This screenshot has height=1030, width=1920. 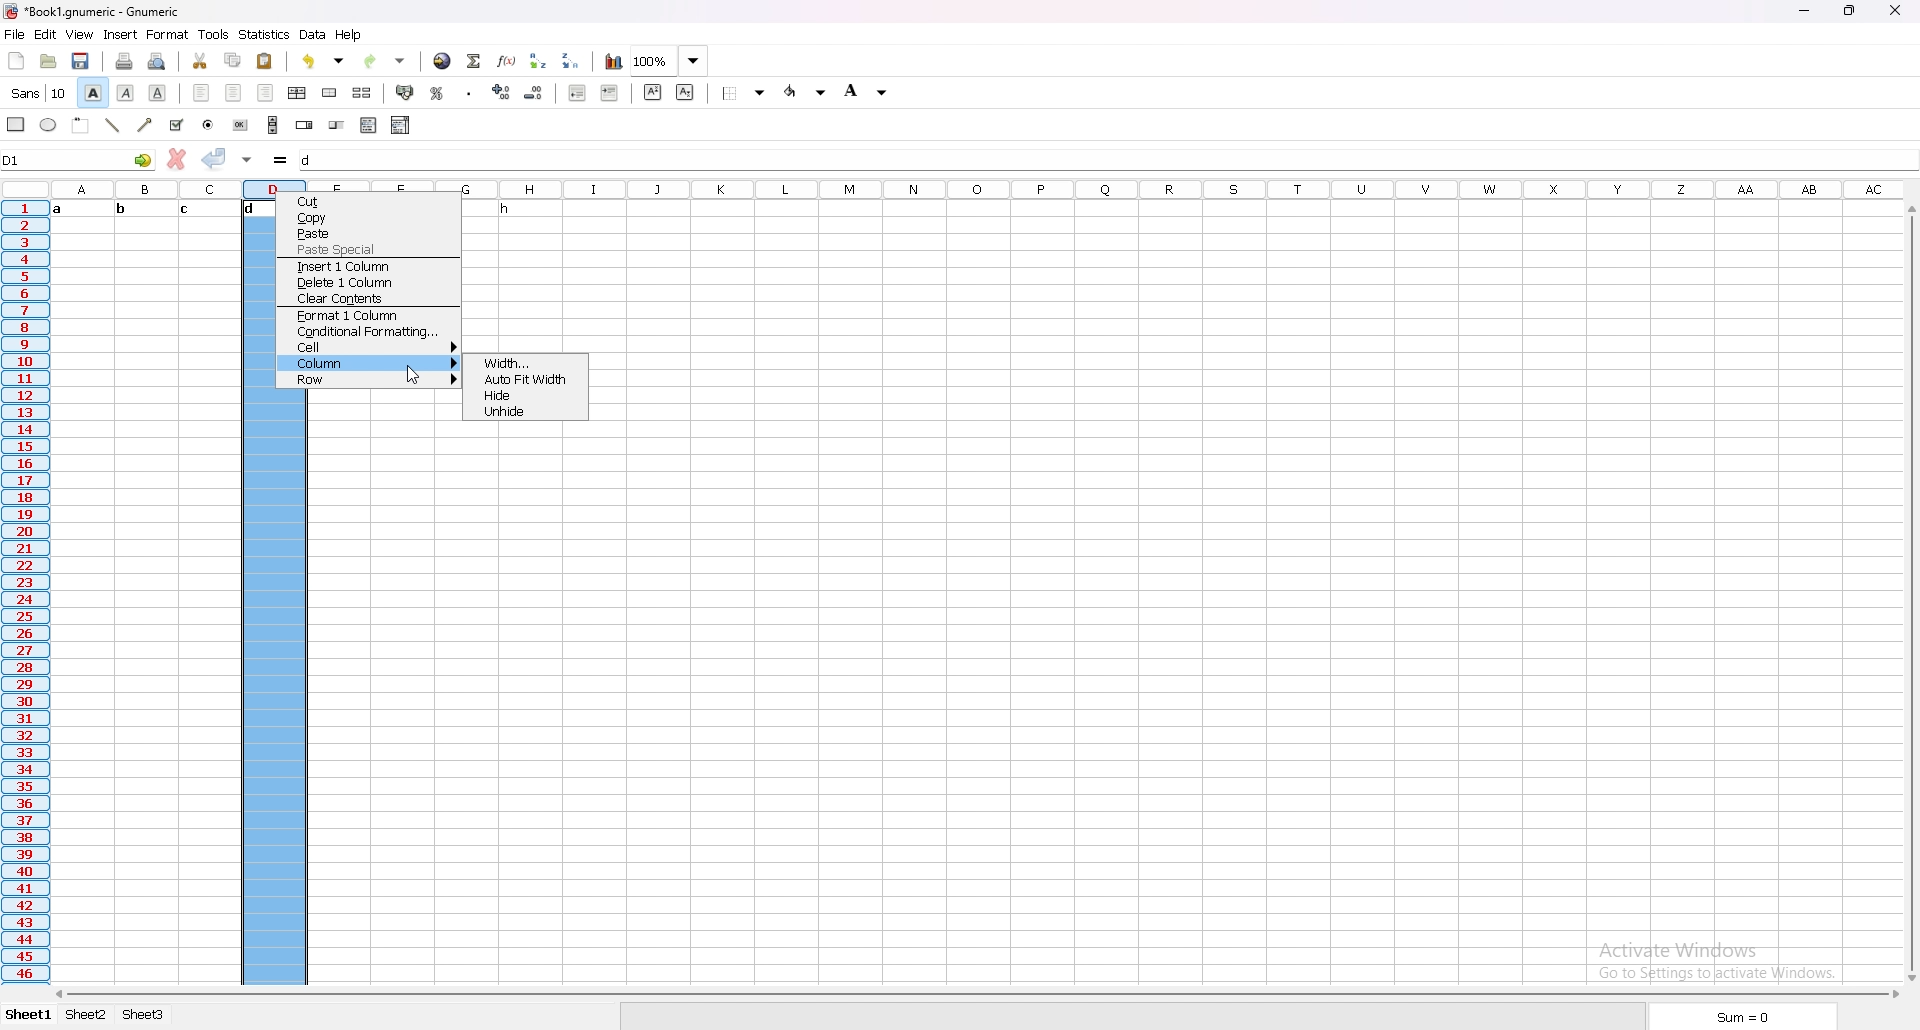 I want to click on insert, so click(x=121, y=34).